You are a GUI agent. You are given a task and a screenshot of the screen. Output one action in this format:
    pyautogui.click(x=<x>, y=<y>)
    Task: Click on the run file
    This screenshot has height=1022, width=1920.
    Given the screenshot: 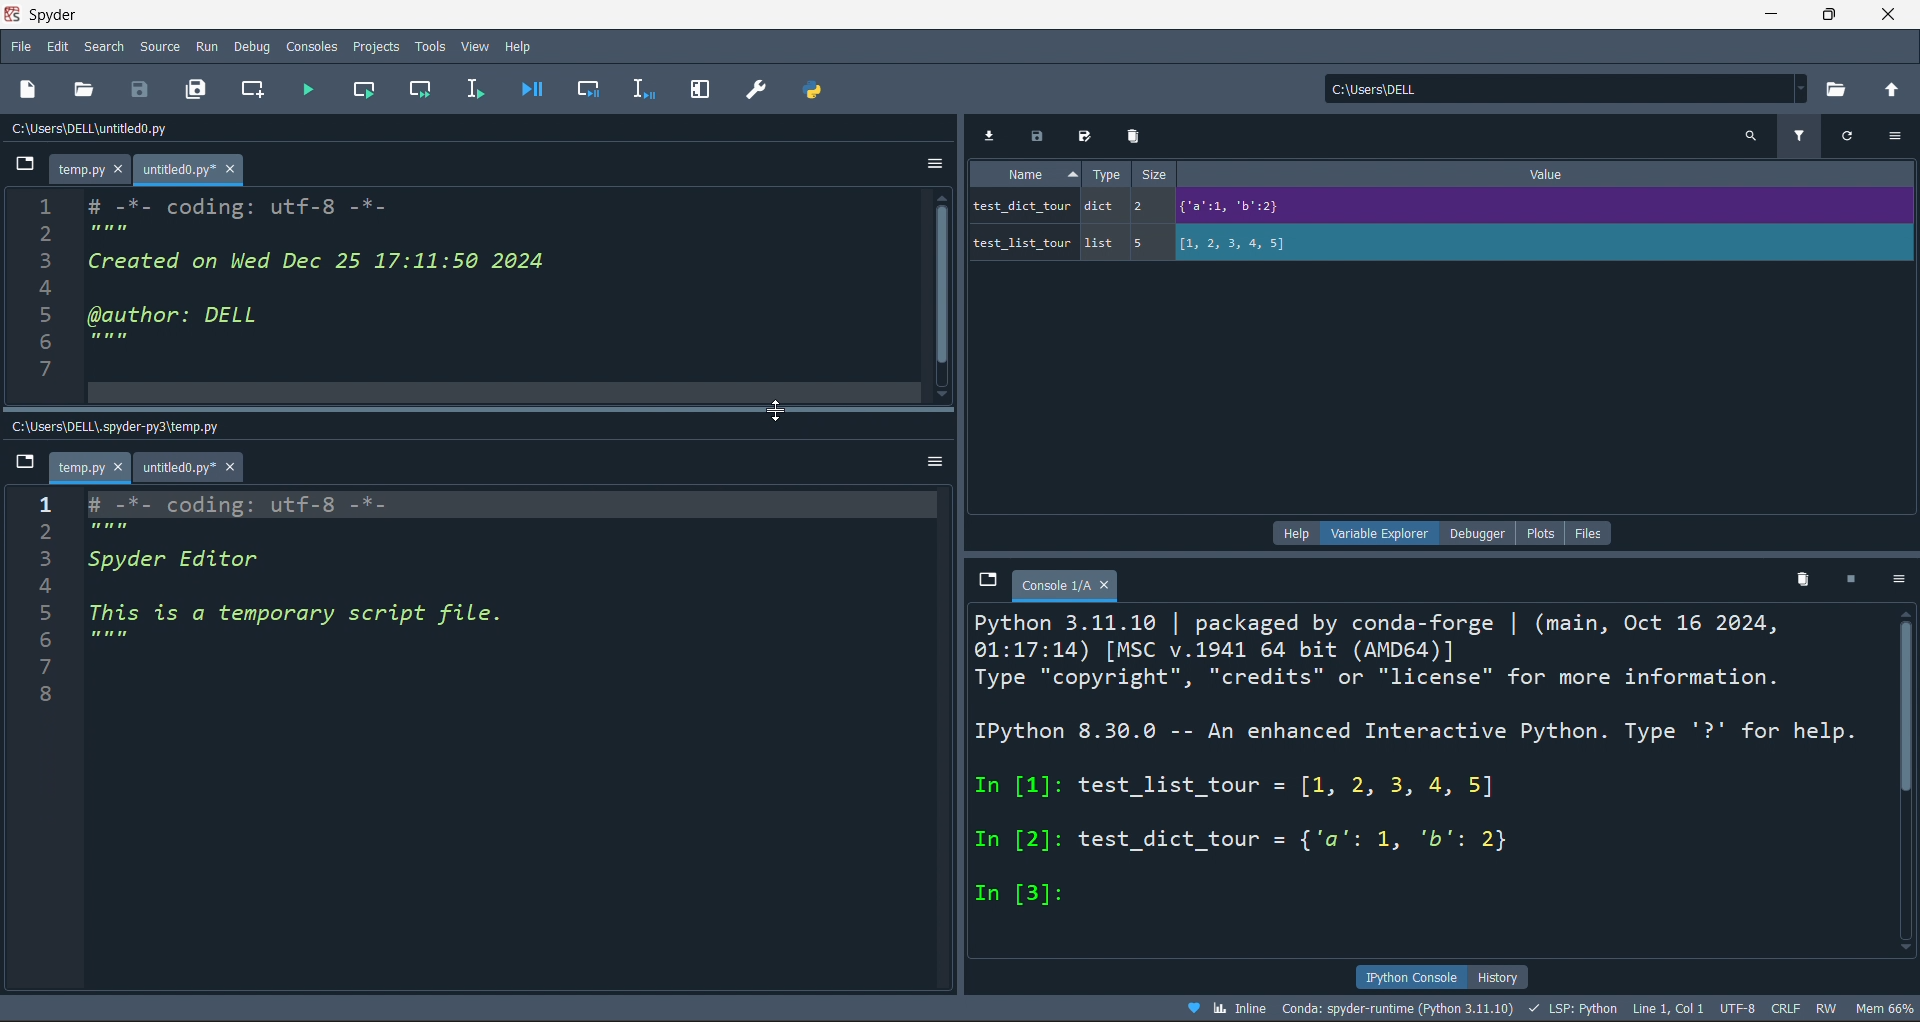 What is the action you would take?
    pyautogui.click(x=310, y=90)
    